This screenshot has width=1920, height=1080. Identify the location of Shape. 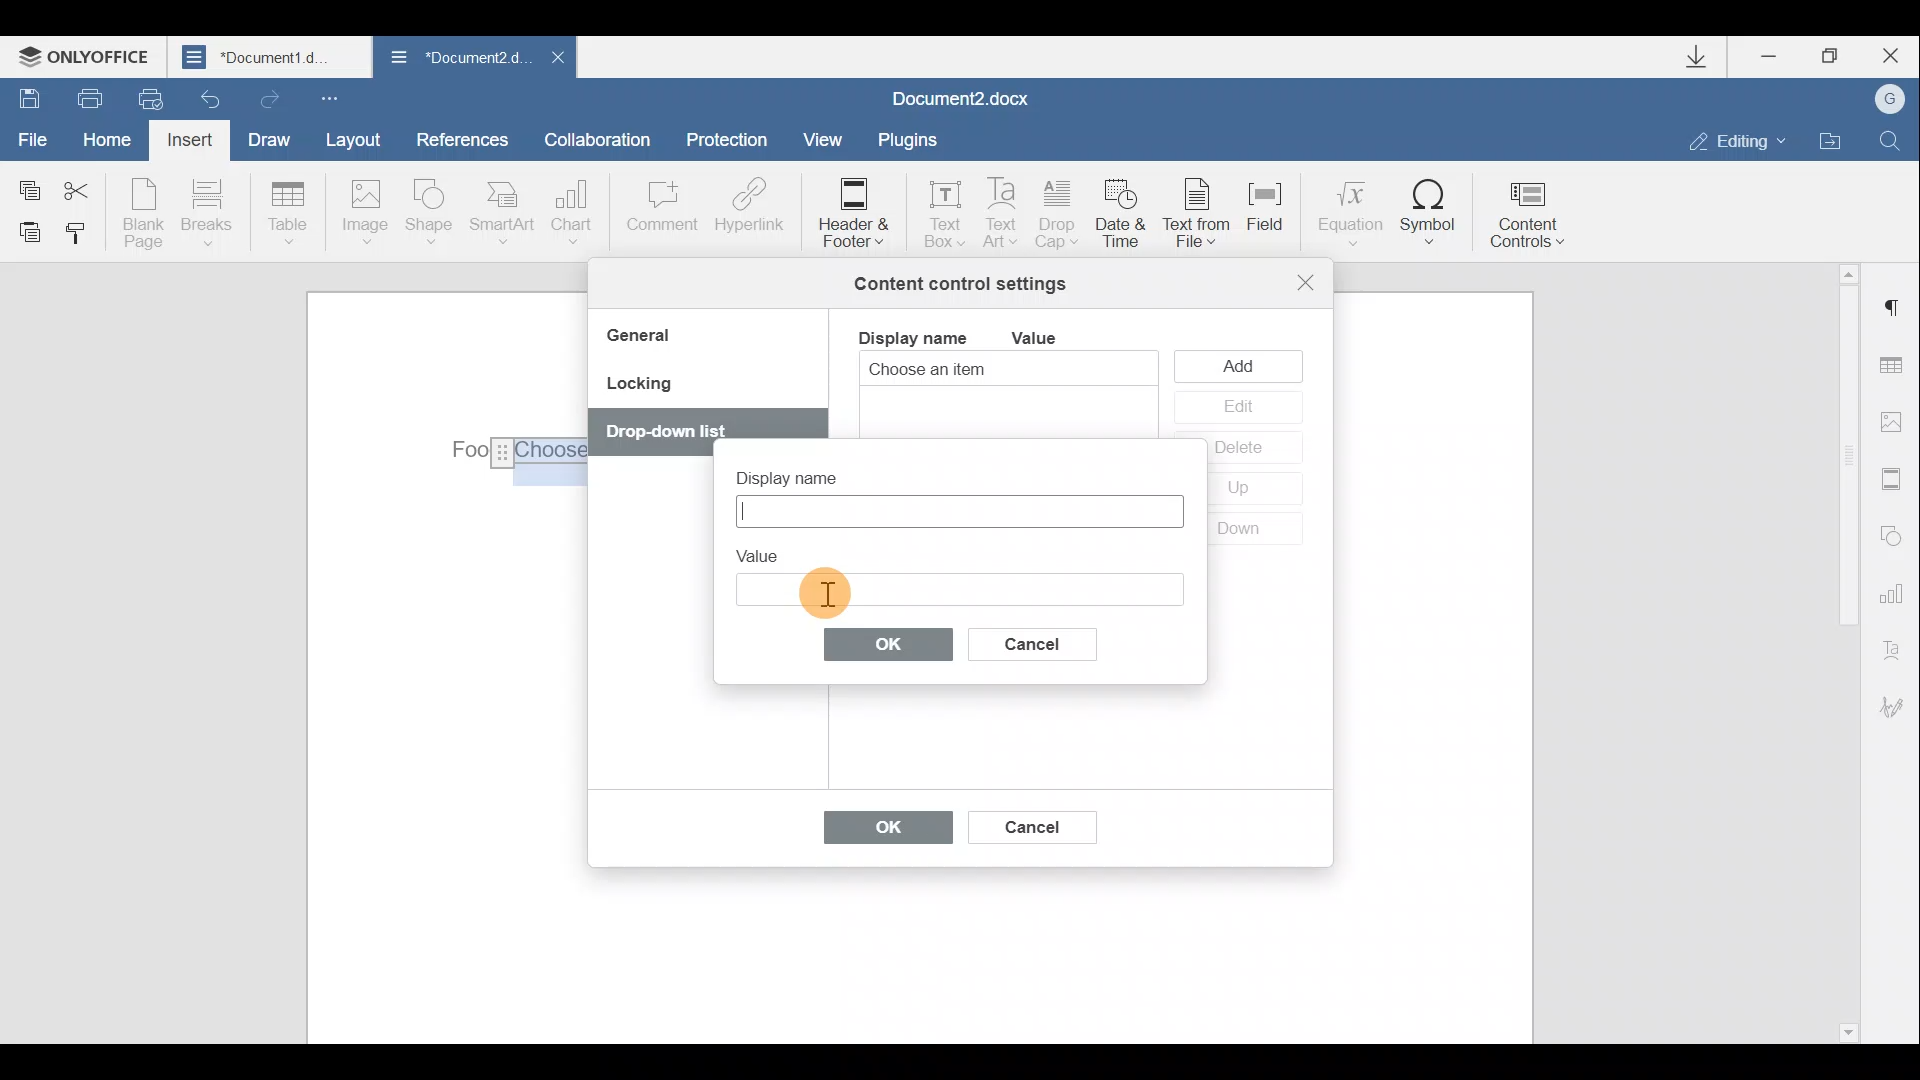
(433, 215).